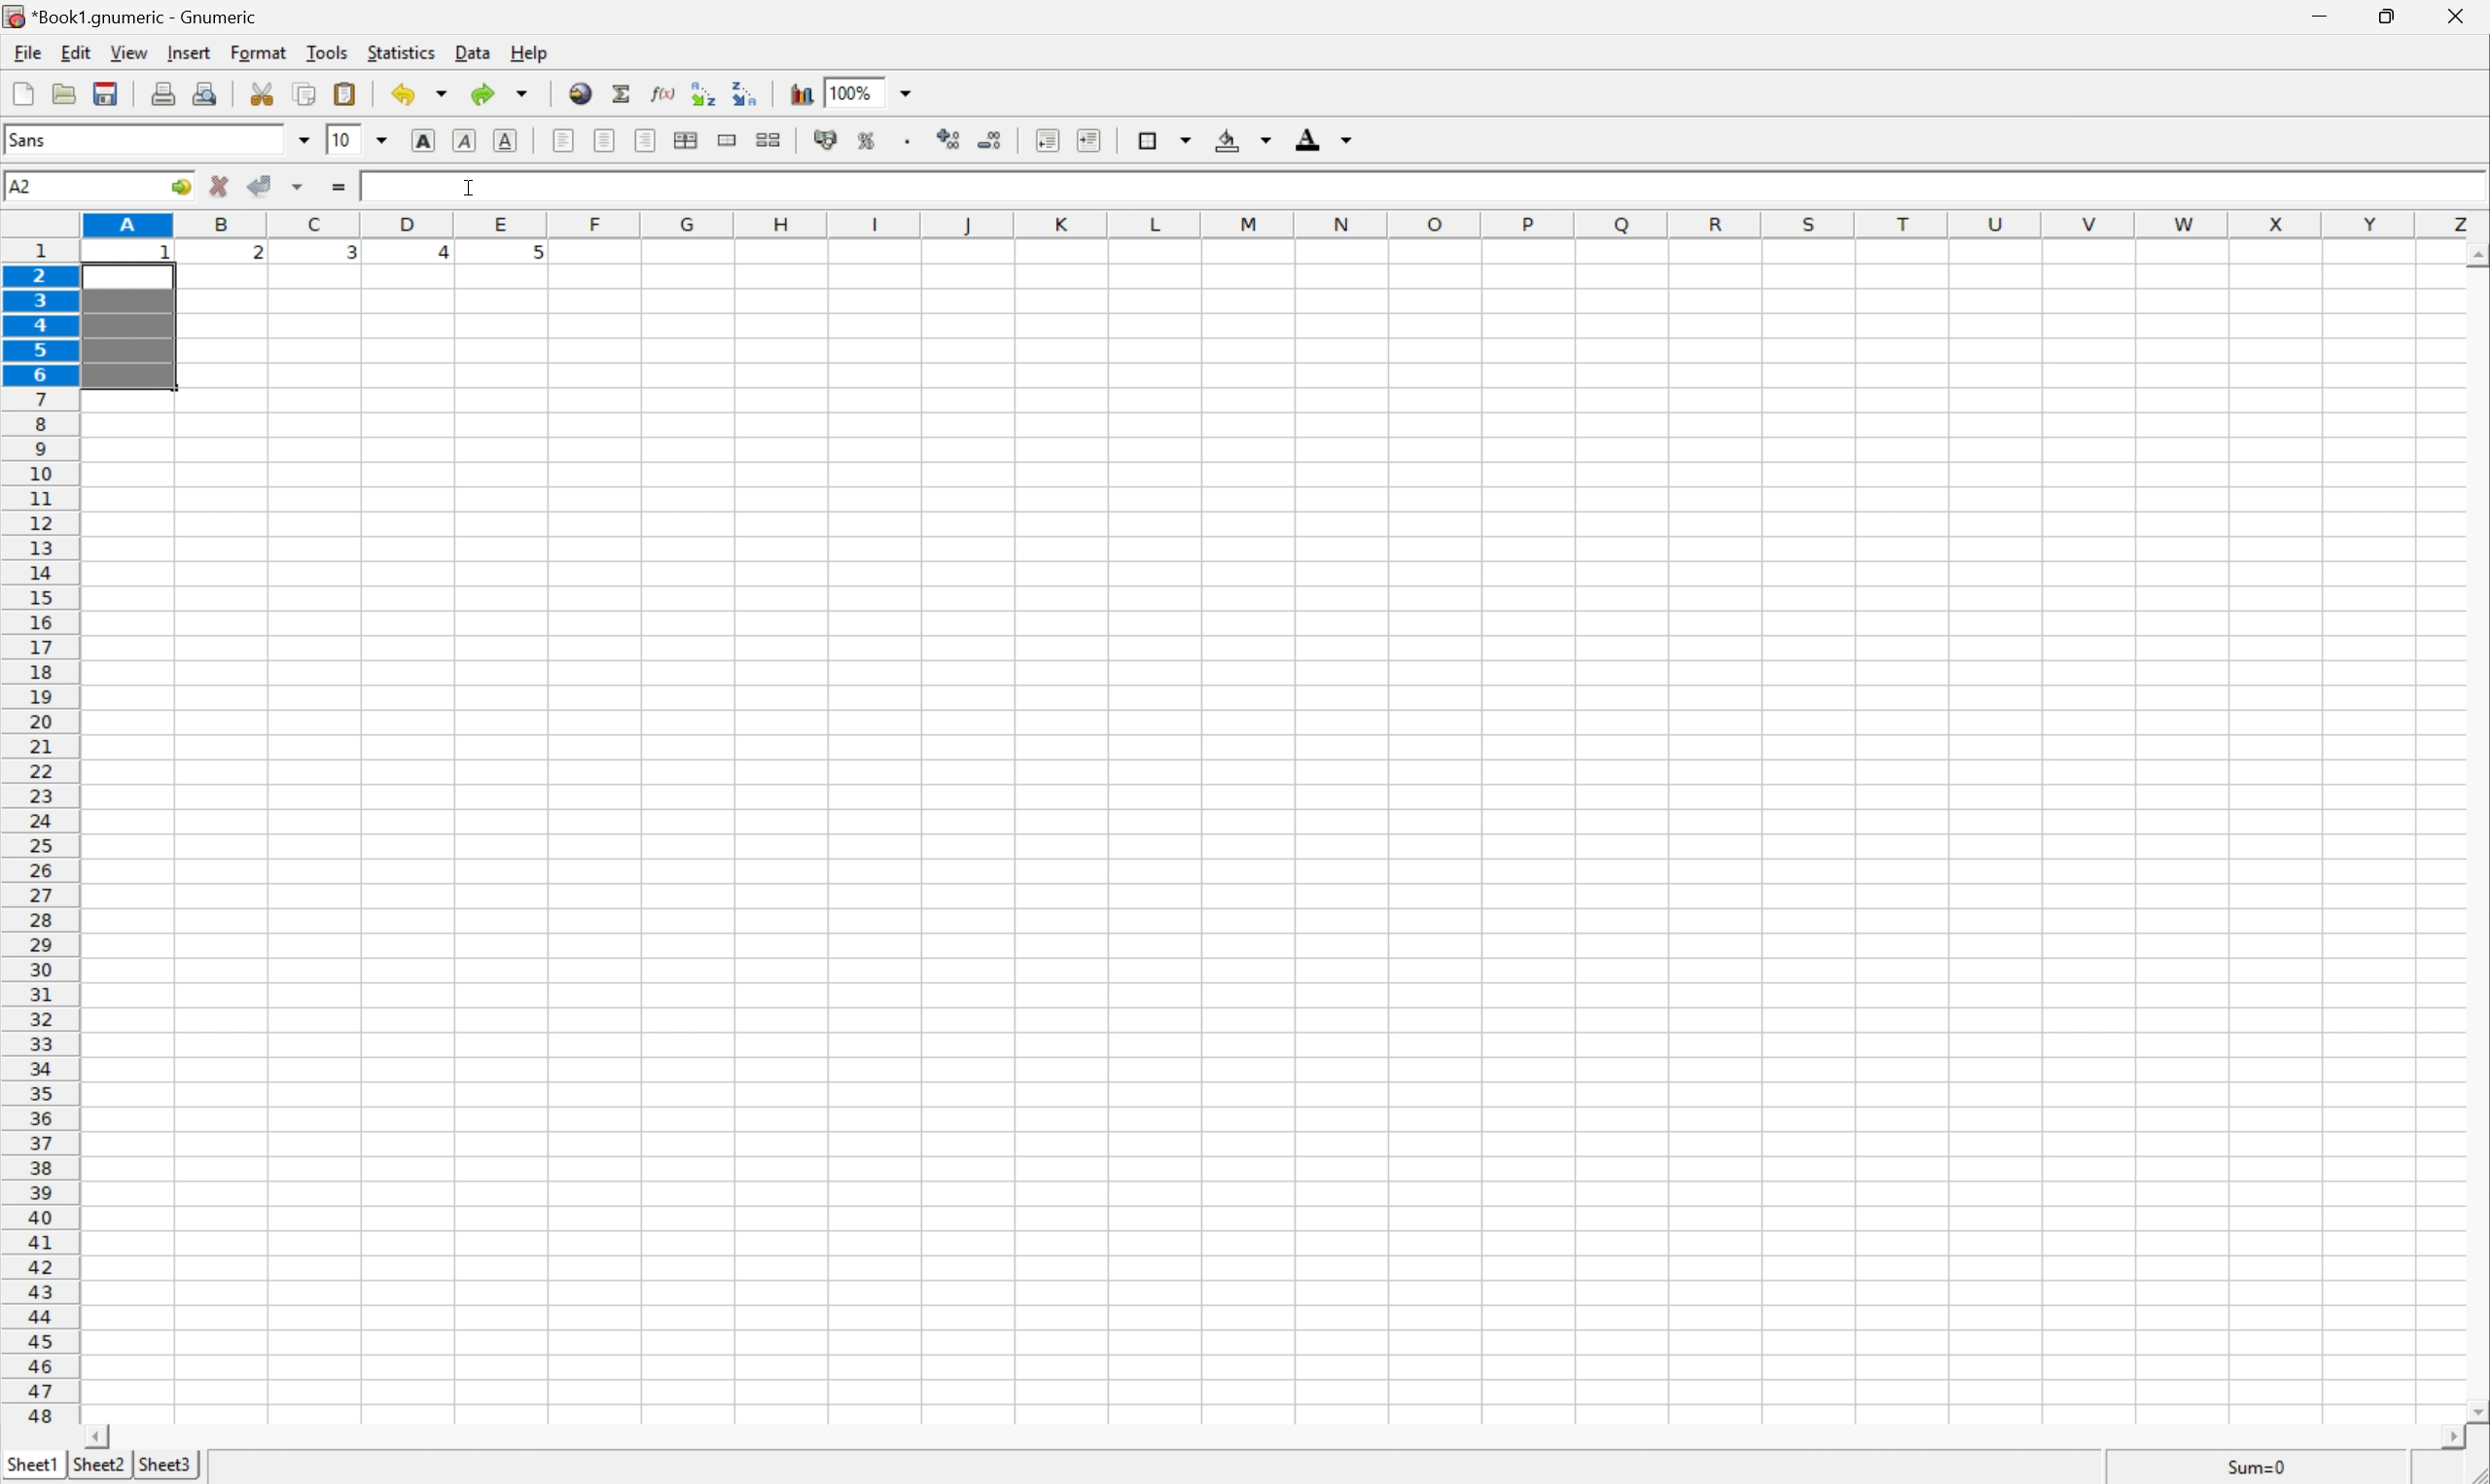 The width and height of the screenshot is (2490, 1484). I want to click on scroll up, so click(2474, 258).